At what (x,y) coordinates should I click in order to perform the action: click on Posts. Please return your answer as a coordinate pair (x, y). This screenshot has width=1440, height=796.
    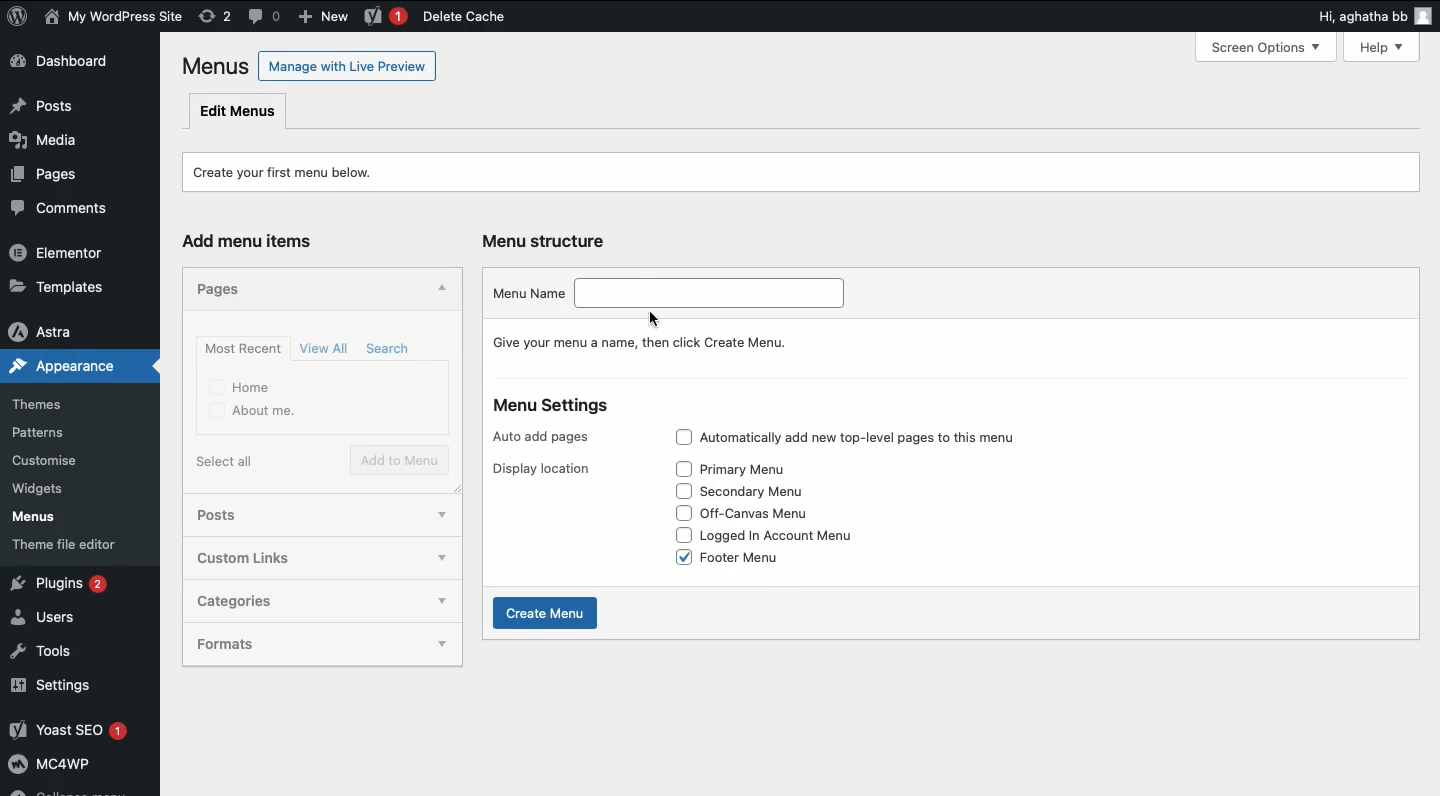
    Looking at the image, I should click on (268, 513).